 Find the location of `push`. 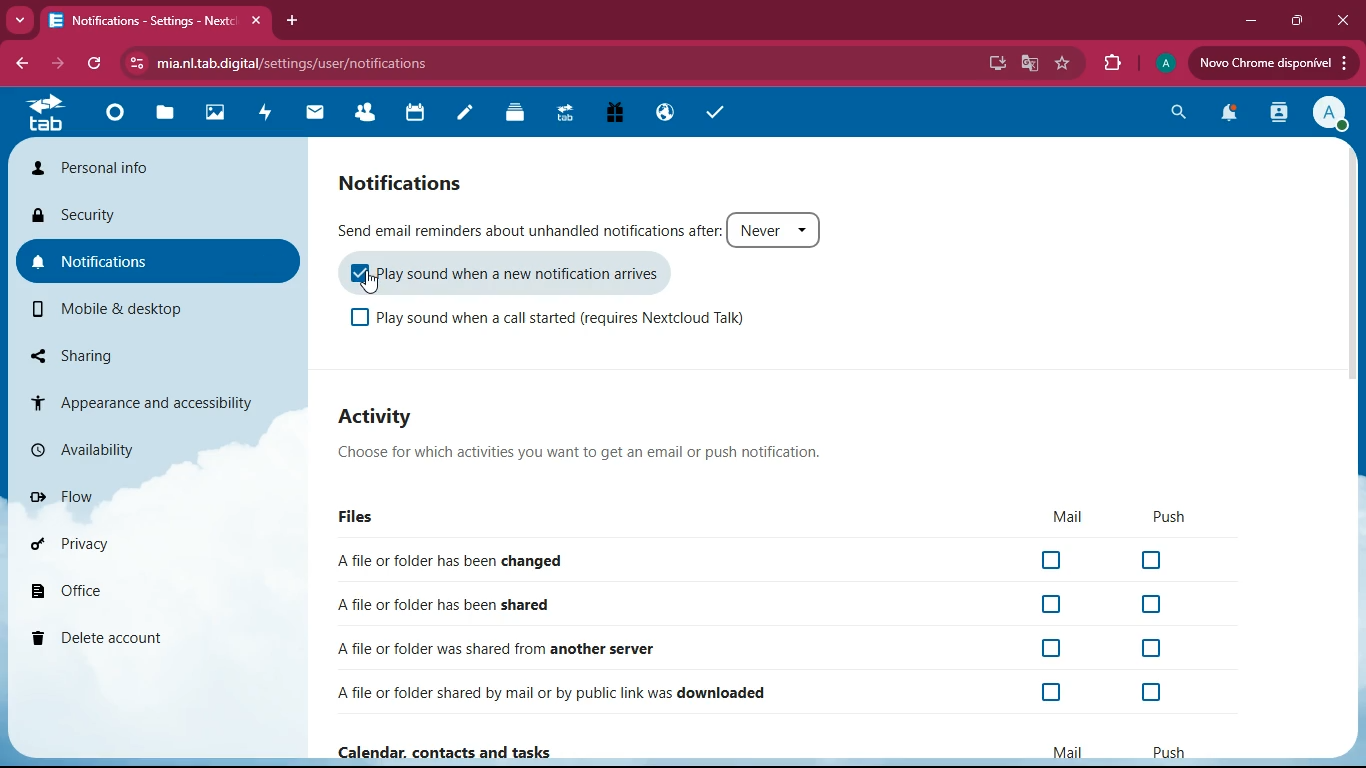

push is located at coordinates (1169, 518).